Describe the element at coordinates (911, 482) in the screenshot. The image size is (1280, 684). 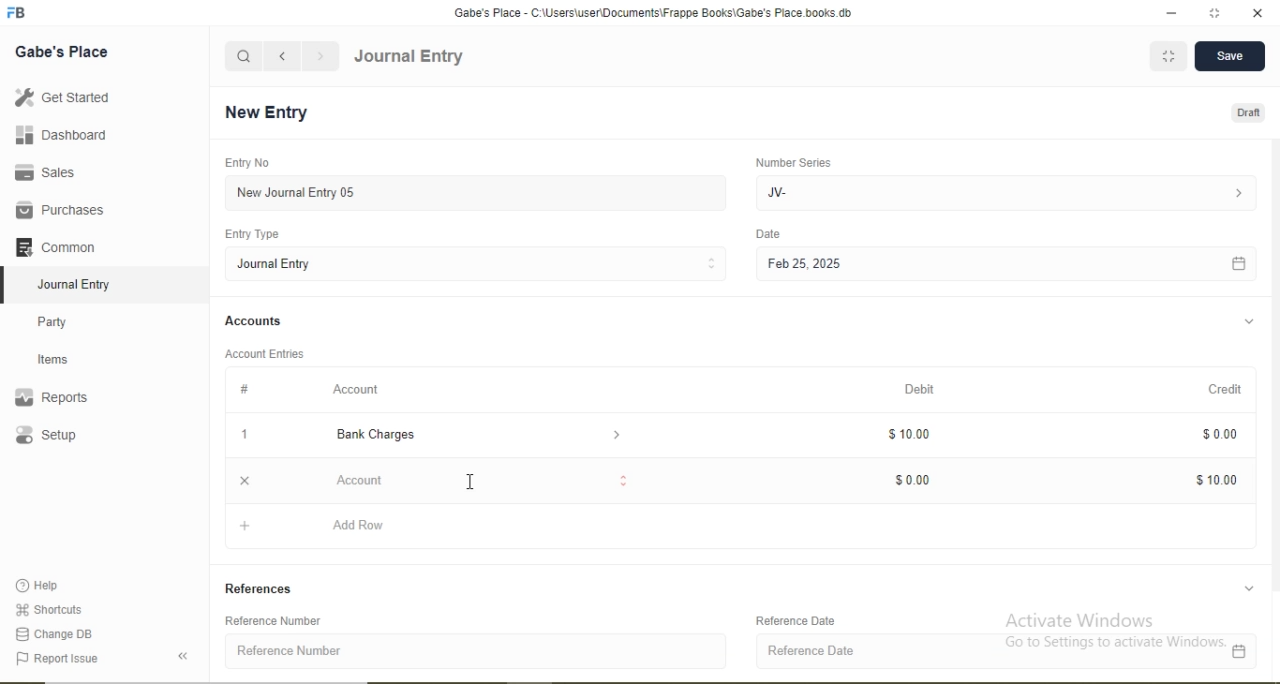
I see `$0.00` at that location.